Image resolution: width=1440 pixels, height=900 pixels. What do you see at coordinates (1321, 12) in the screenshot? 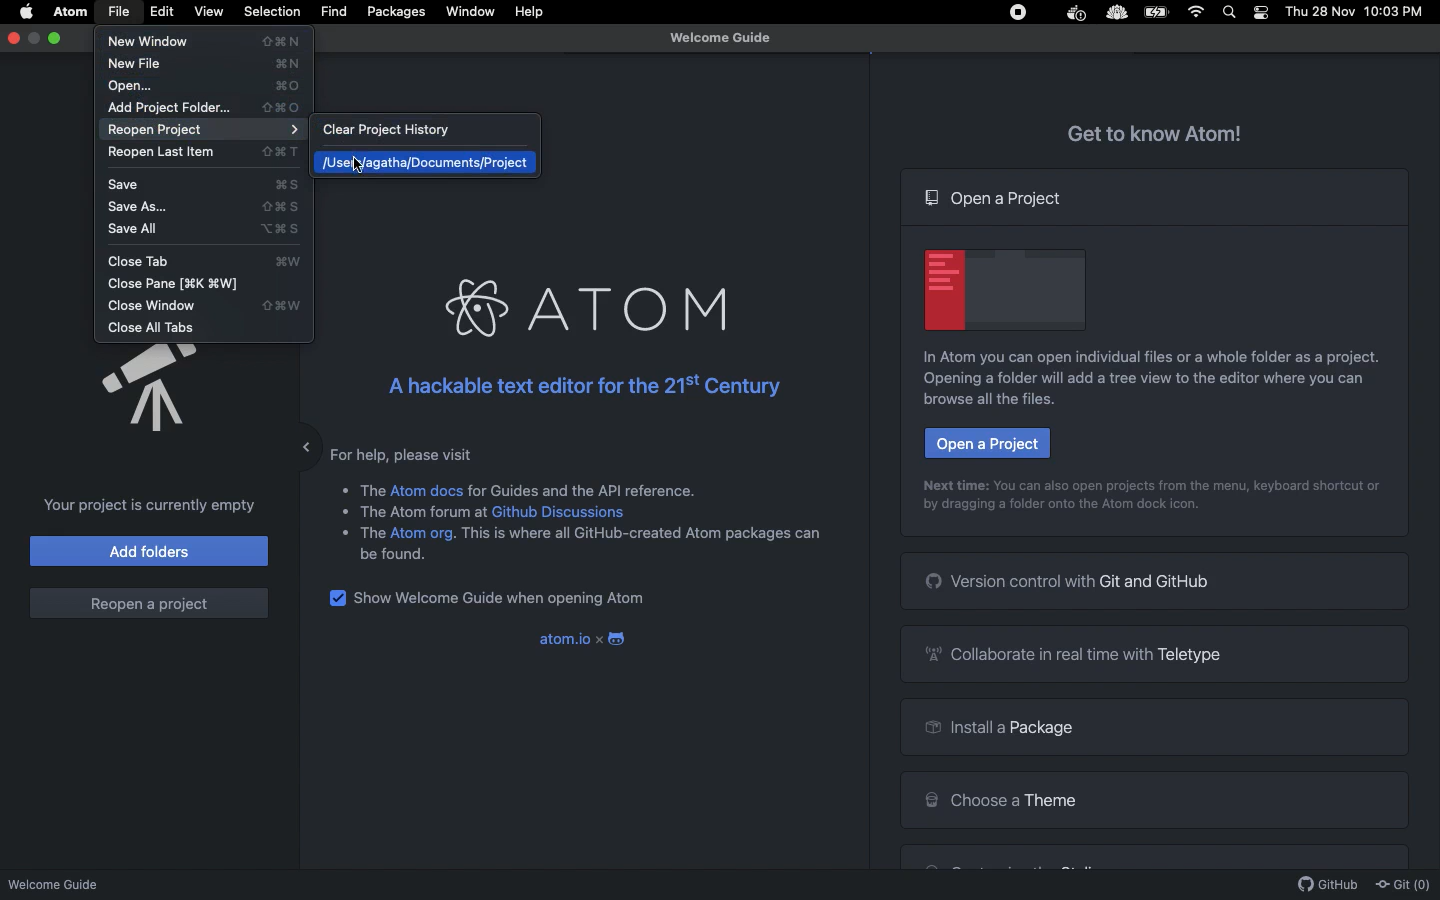
I see `Date` at bounding box center [1321, 12].